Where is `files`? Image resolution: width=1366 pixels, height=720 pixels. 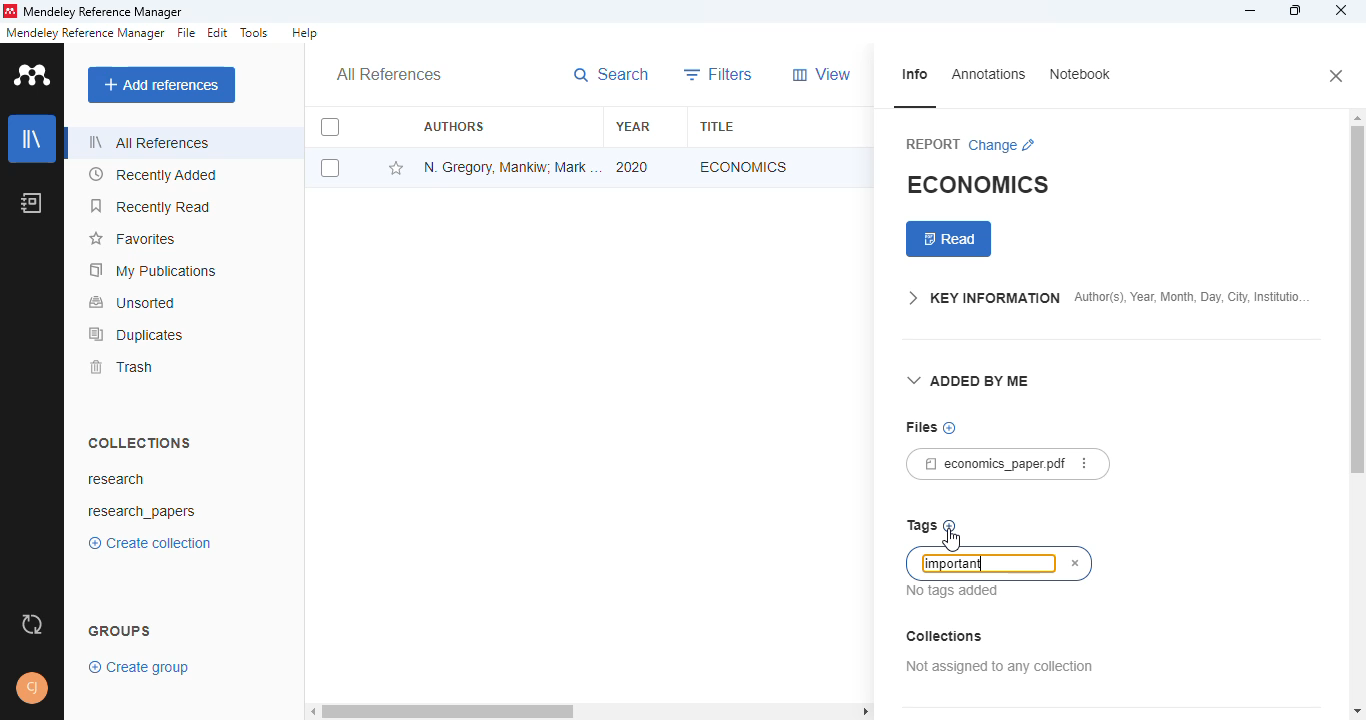
files is located at coordinates (920, 427).